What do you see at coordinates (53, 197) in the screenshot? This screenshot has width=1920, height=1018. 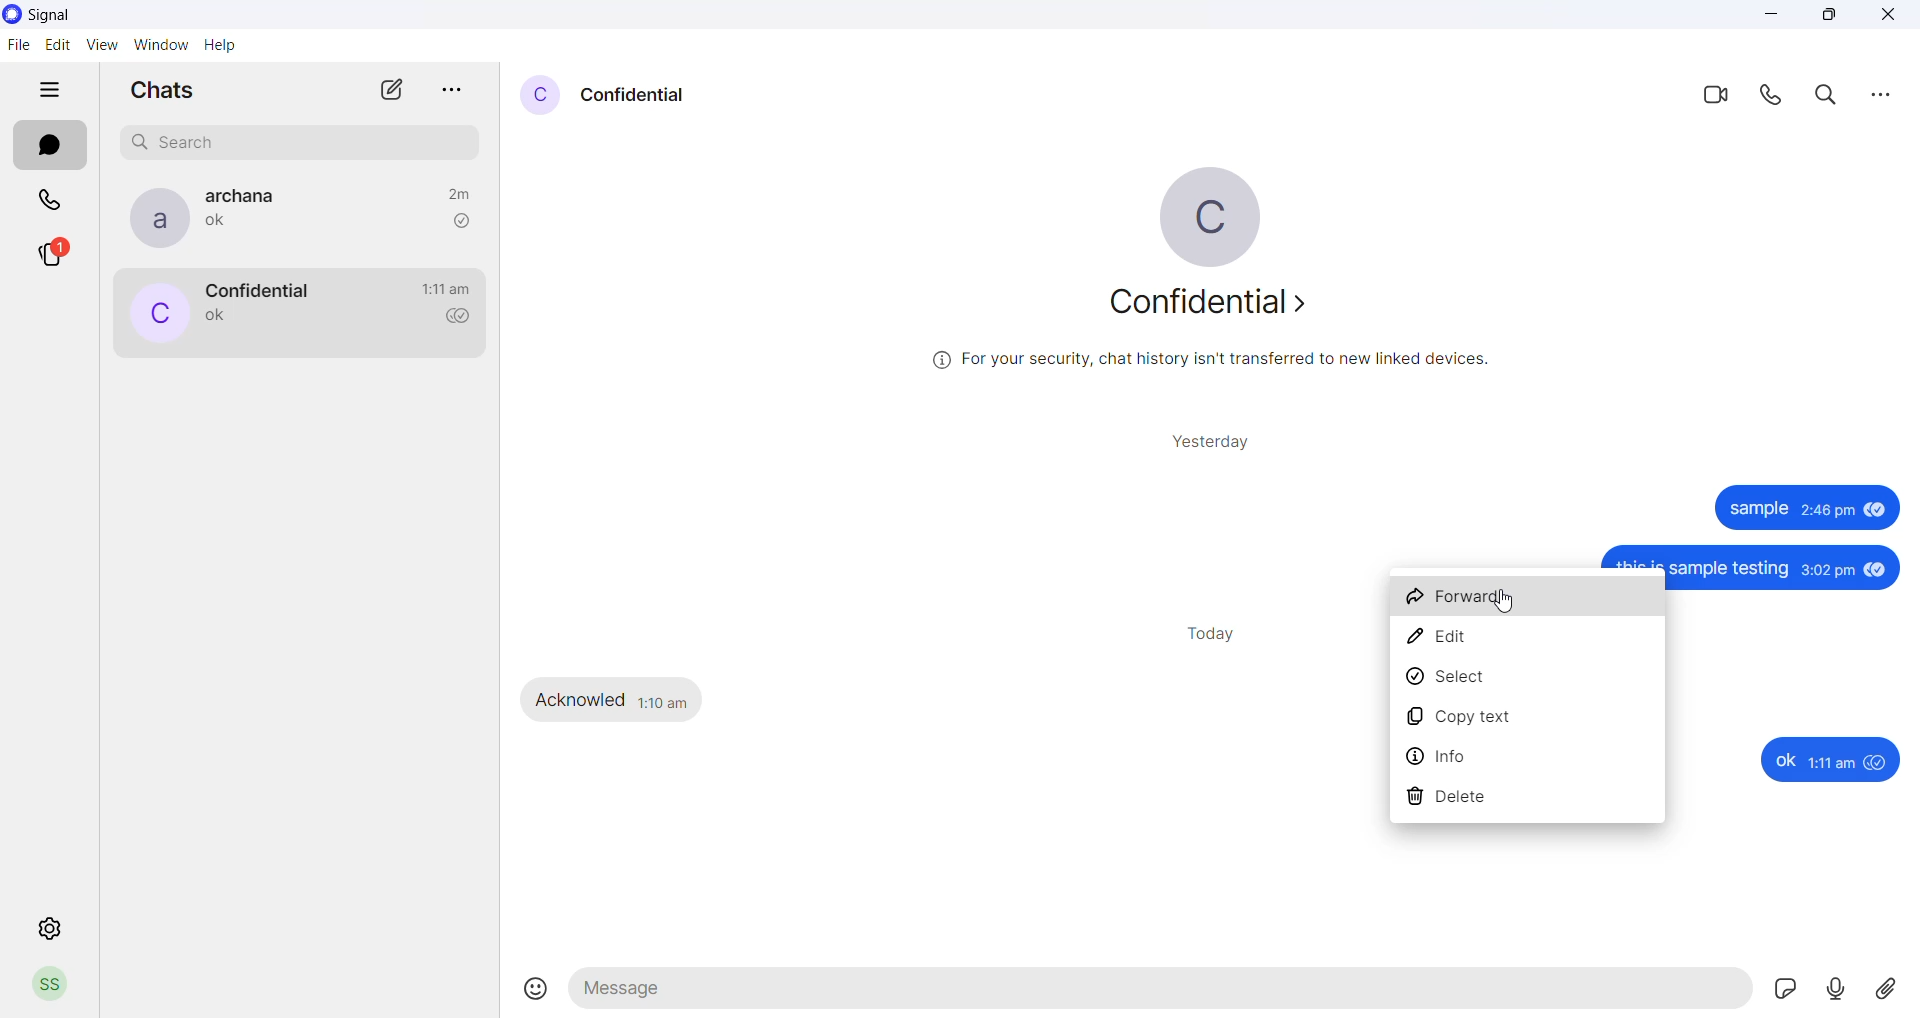 I see `calls` at bounding box center [53, 197].